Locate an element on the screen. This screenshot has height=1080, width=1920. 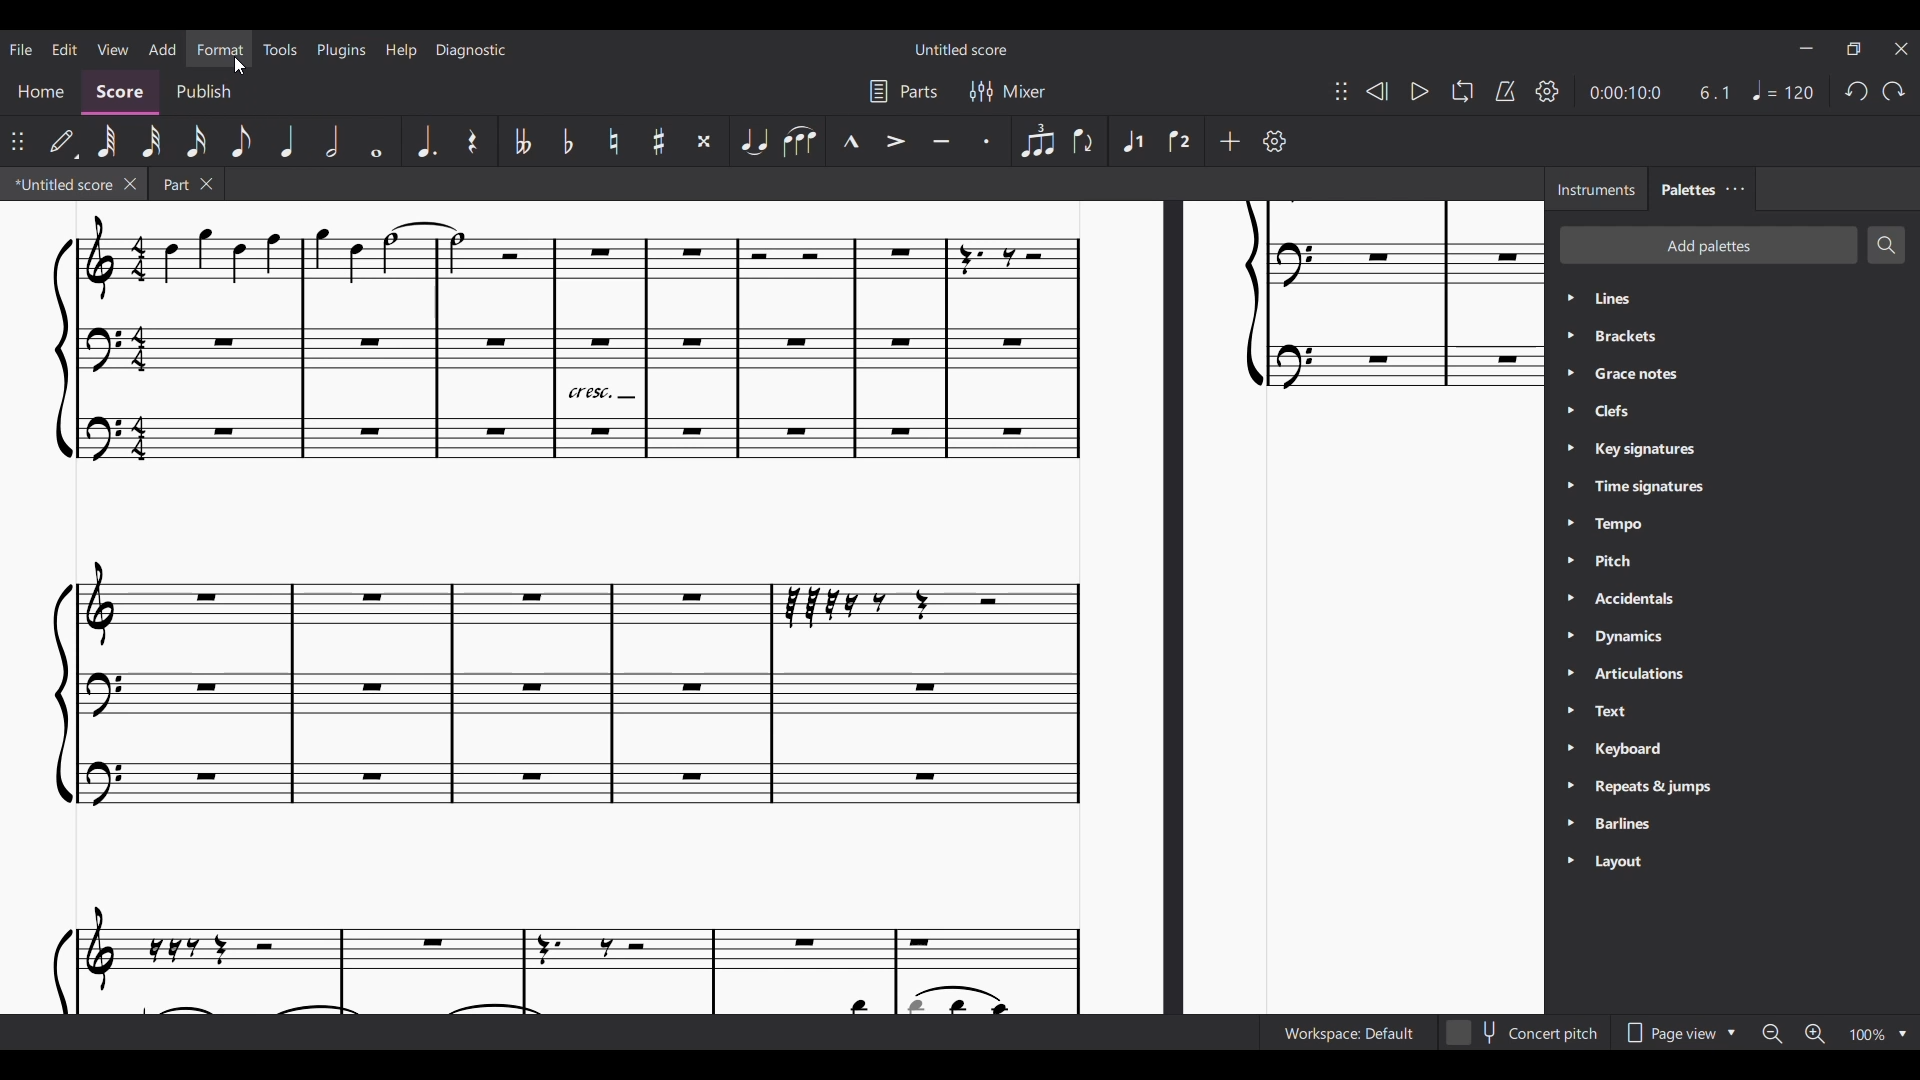
Staccato is located at coordinates (989, 142).